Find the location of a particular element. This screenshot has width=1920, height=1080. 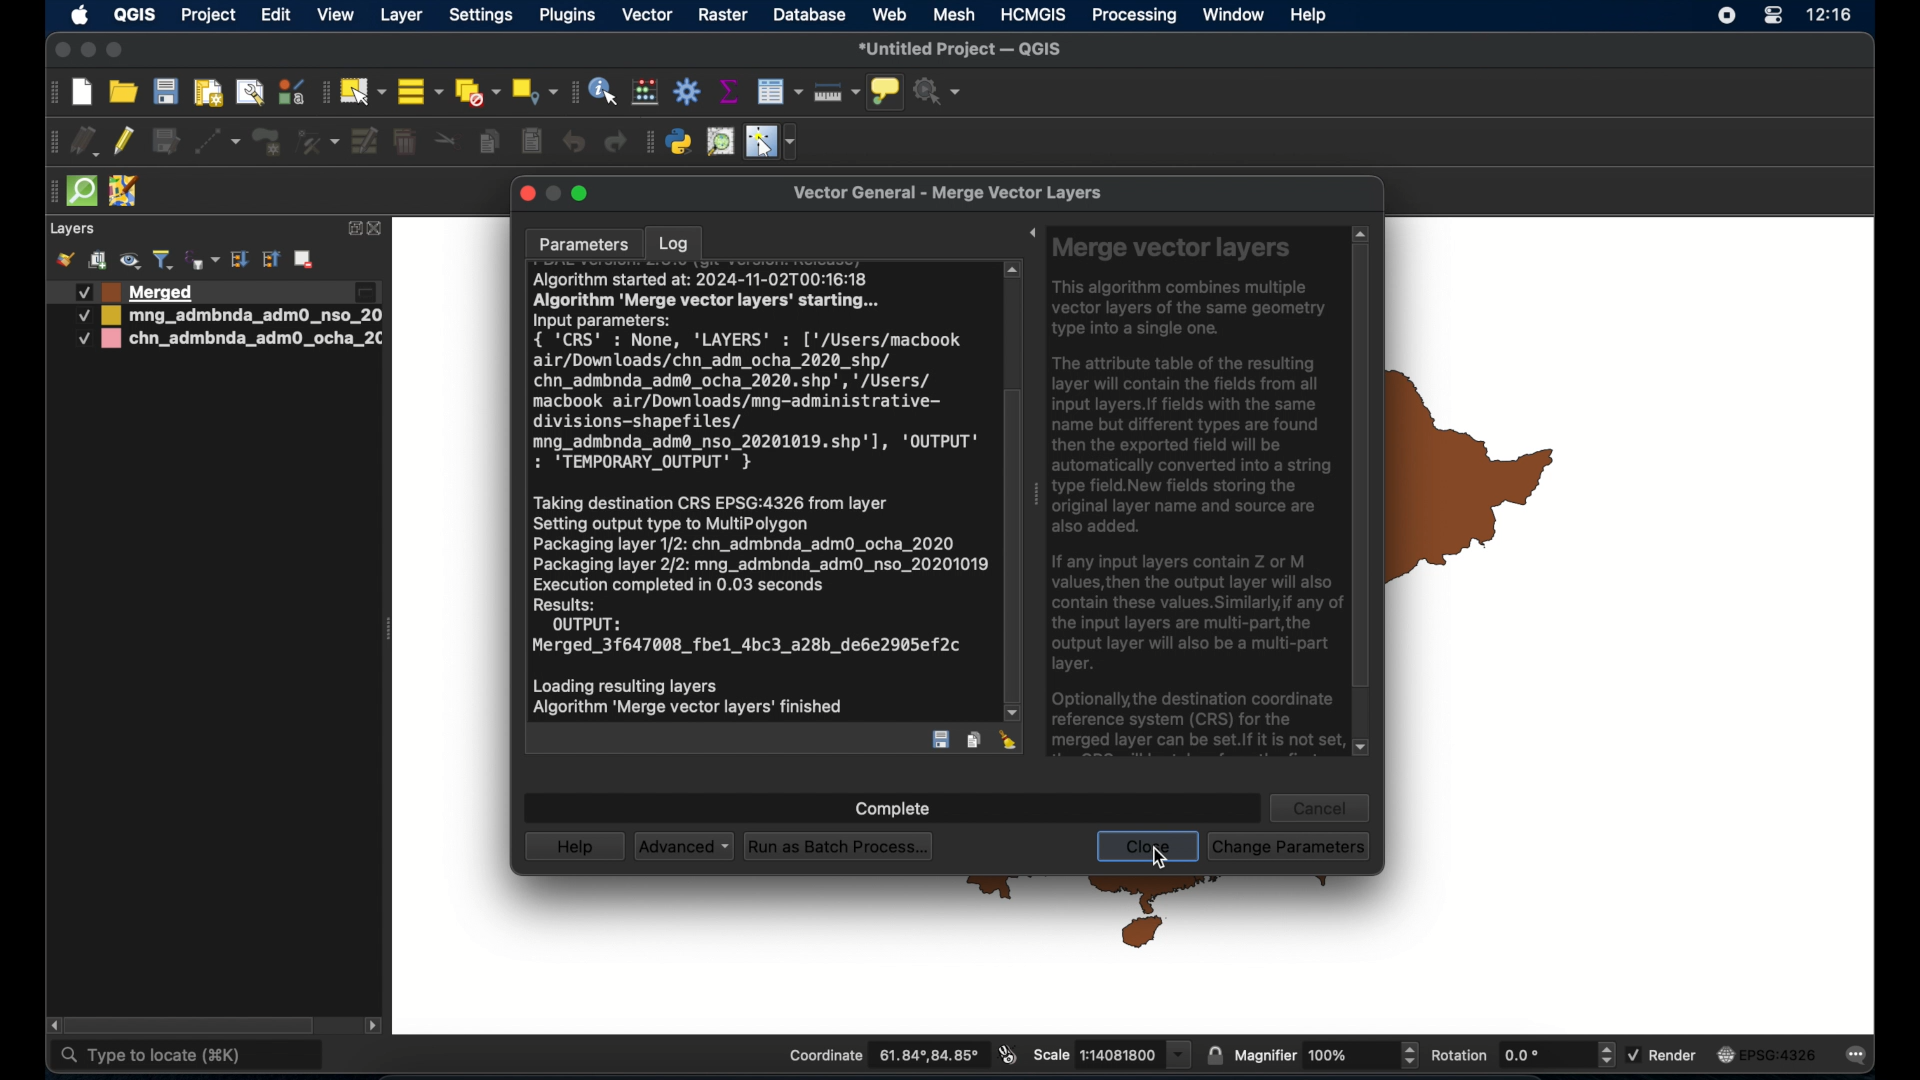

josh remote is located at coordinates (123, 192).